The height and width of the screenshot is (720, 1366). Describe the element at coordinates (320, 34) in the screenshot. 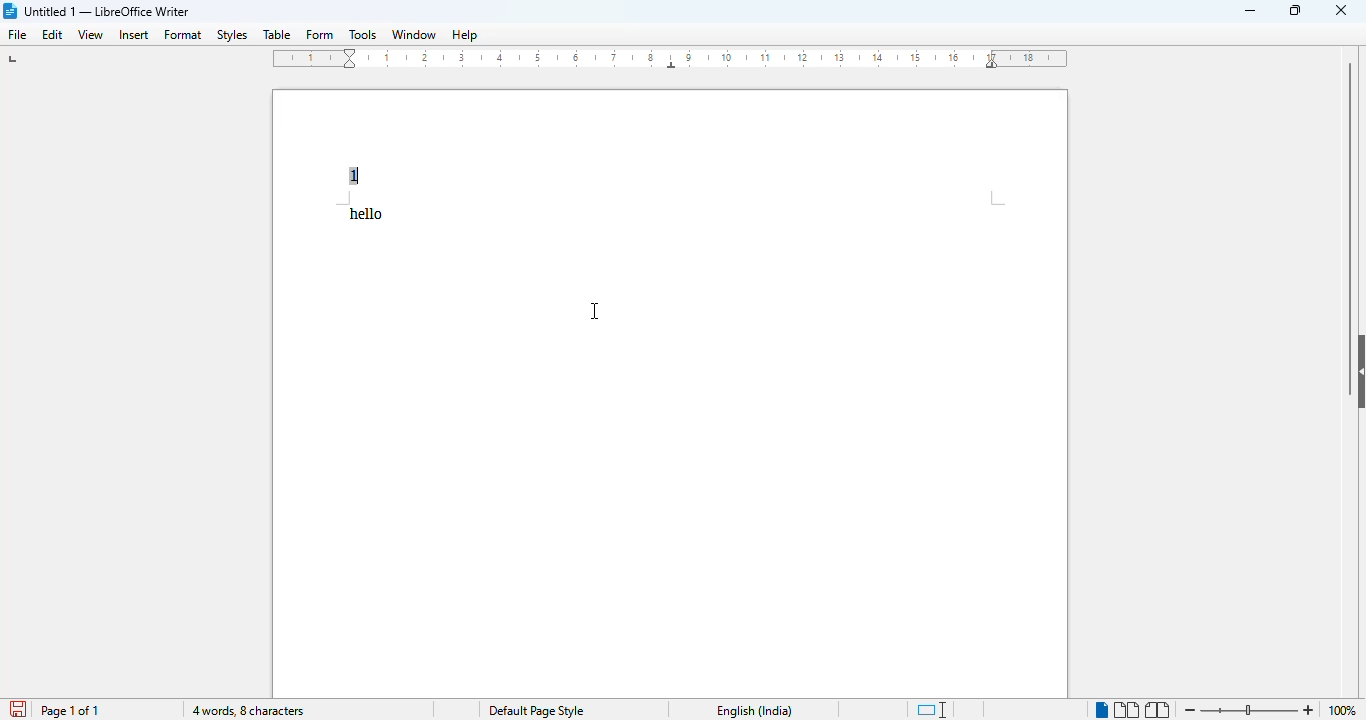

I see `form` at that location.